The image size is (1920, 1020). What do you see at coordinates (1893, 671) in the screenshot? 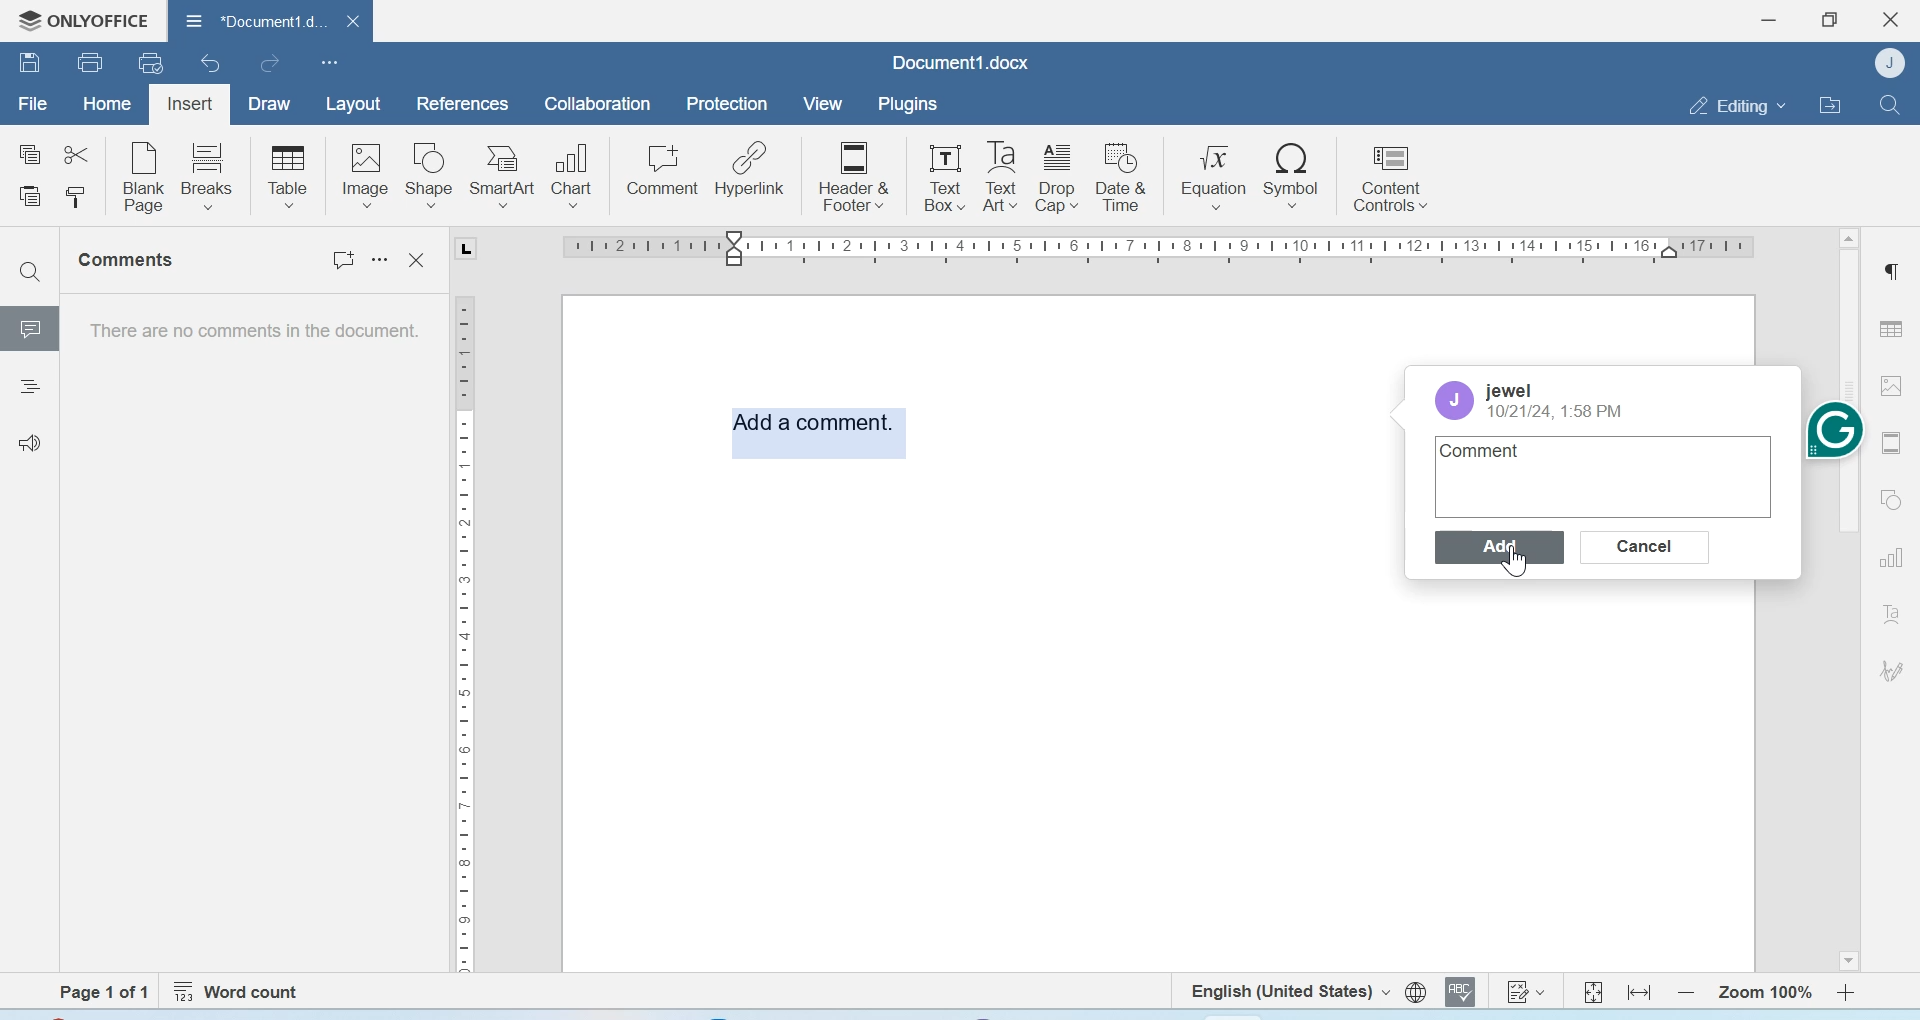
I see `Signature` at bounding box center [1893, 671].